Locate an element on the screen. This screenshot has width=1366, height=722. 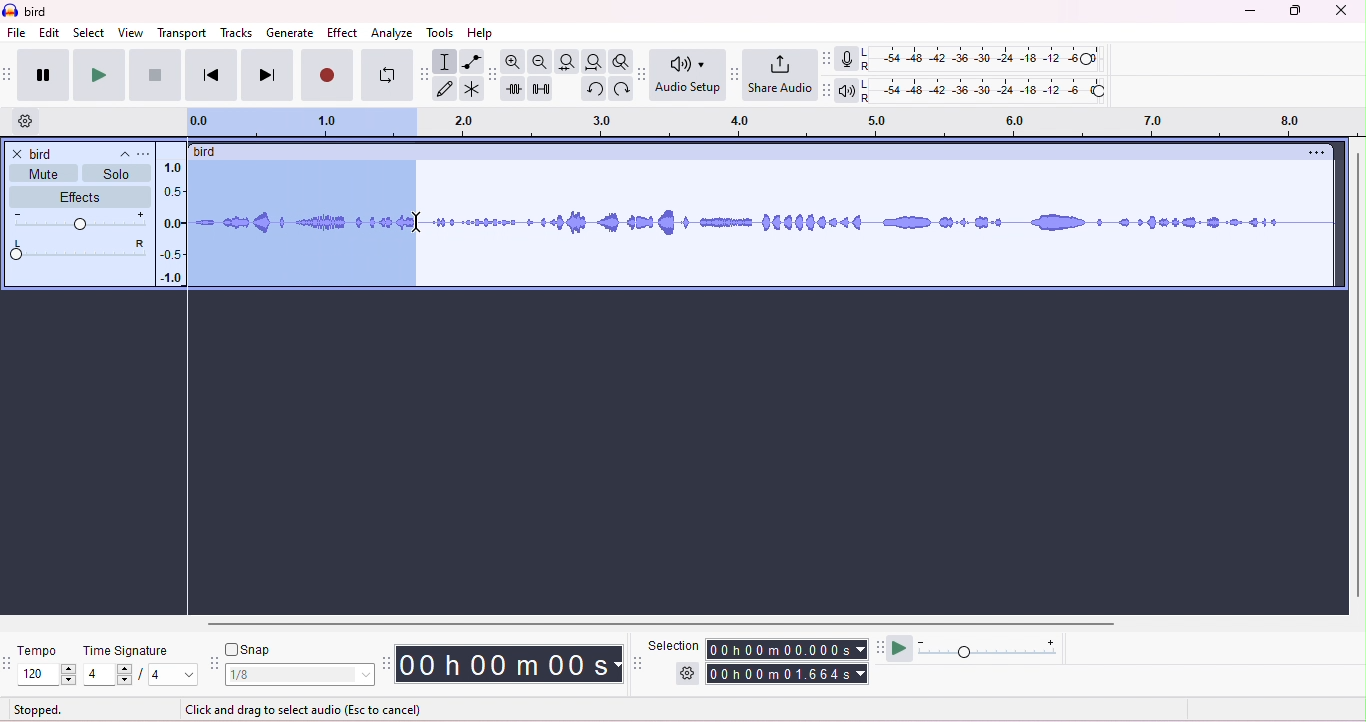
minimize is located at coordinates (1247, 13).